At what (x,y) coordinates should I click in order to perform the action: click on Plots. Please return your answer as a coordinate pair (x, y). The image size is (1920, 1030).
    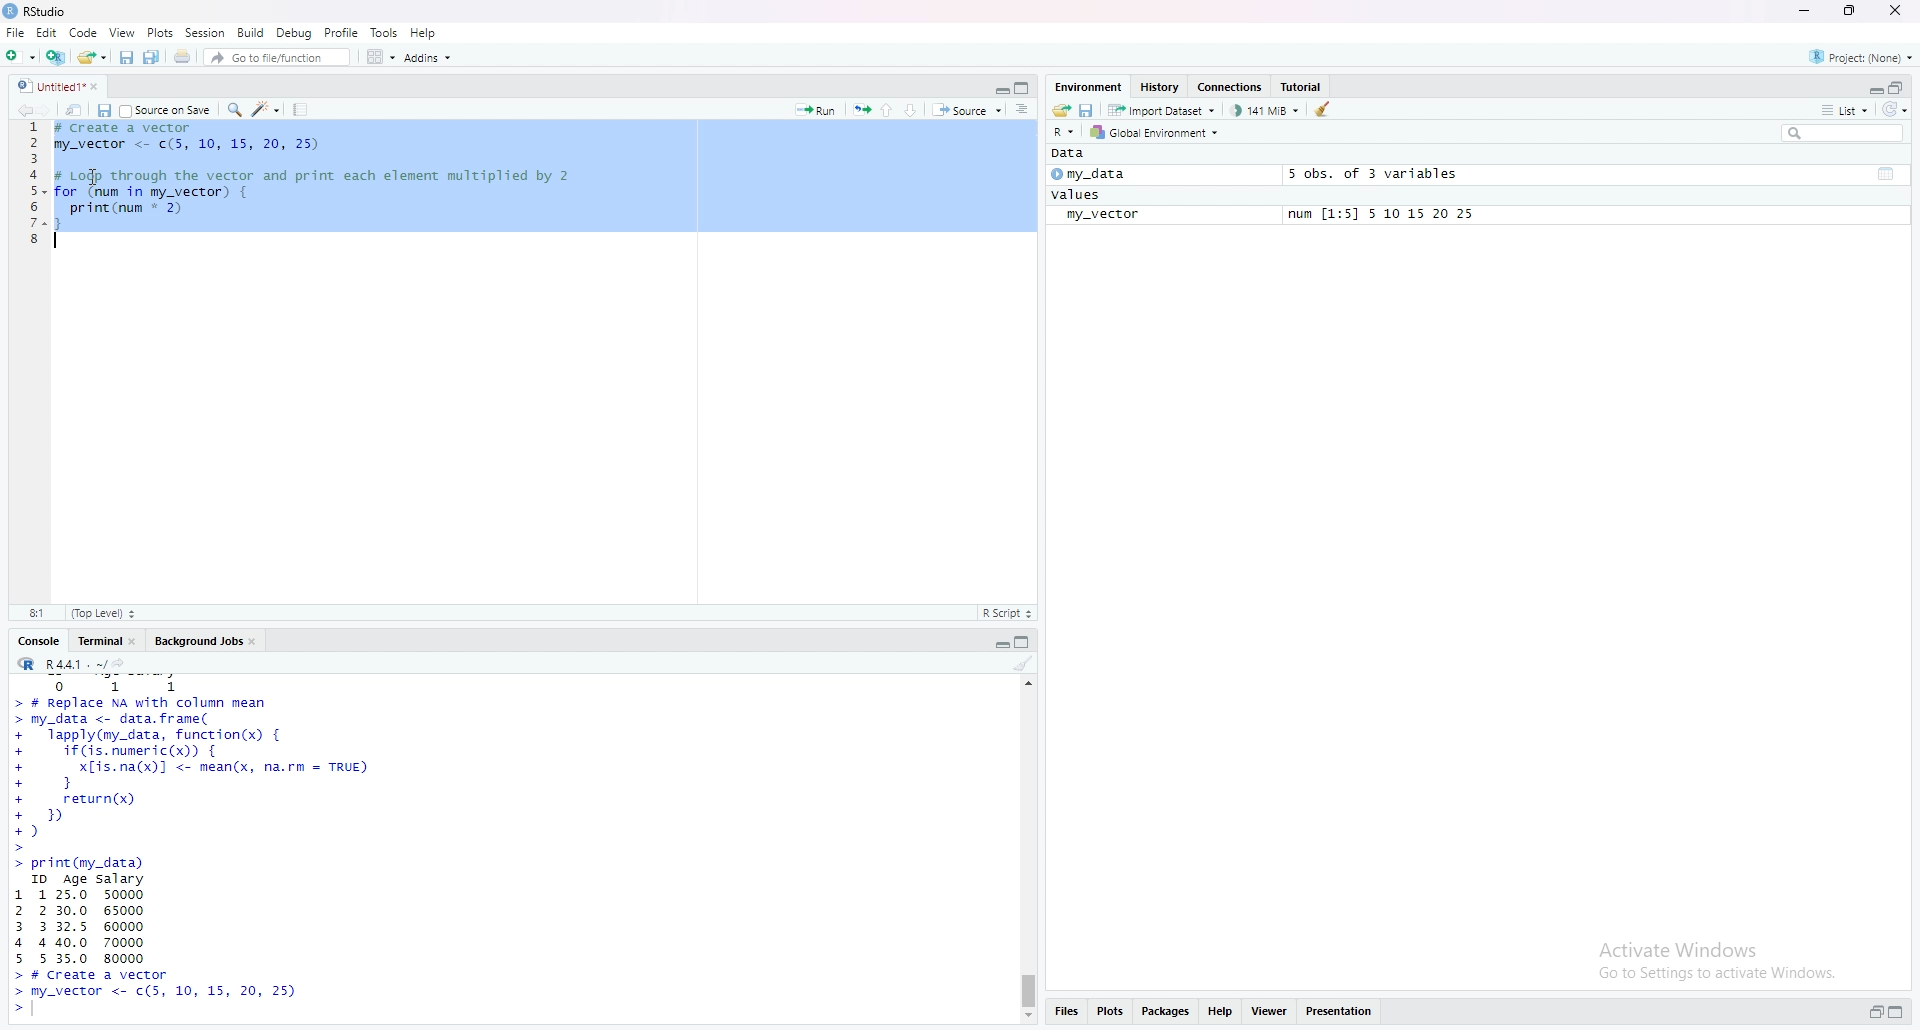
    Looking at the image, I should click on (161, 32).